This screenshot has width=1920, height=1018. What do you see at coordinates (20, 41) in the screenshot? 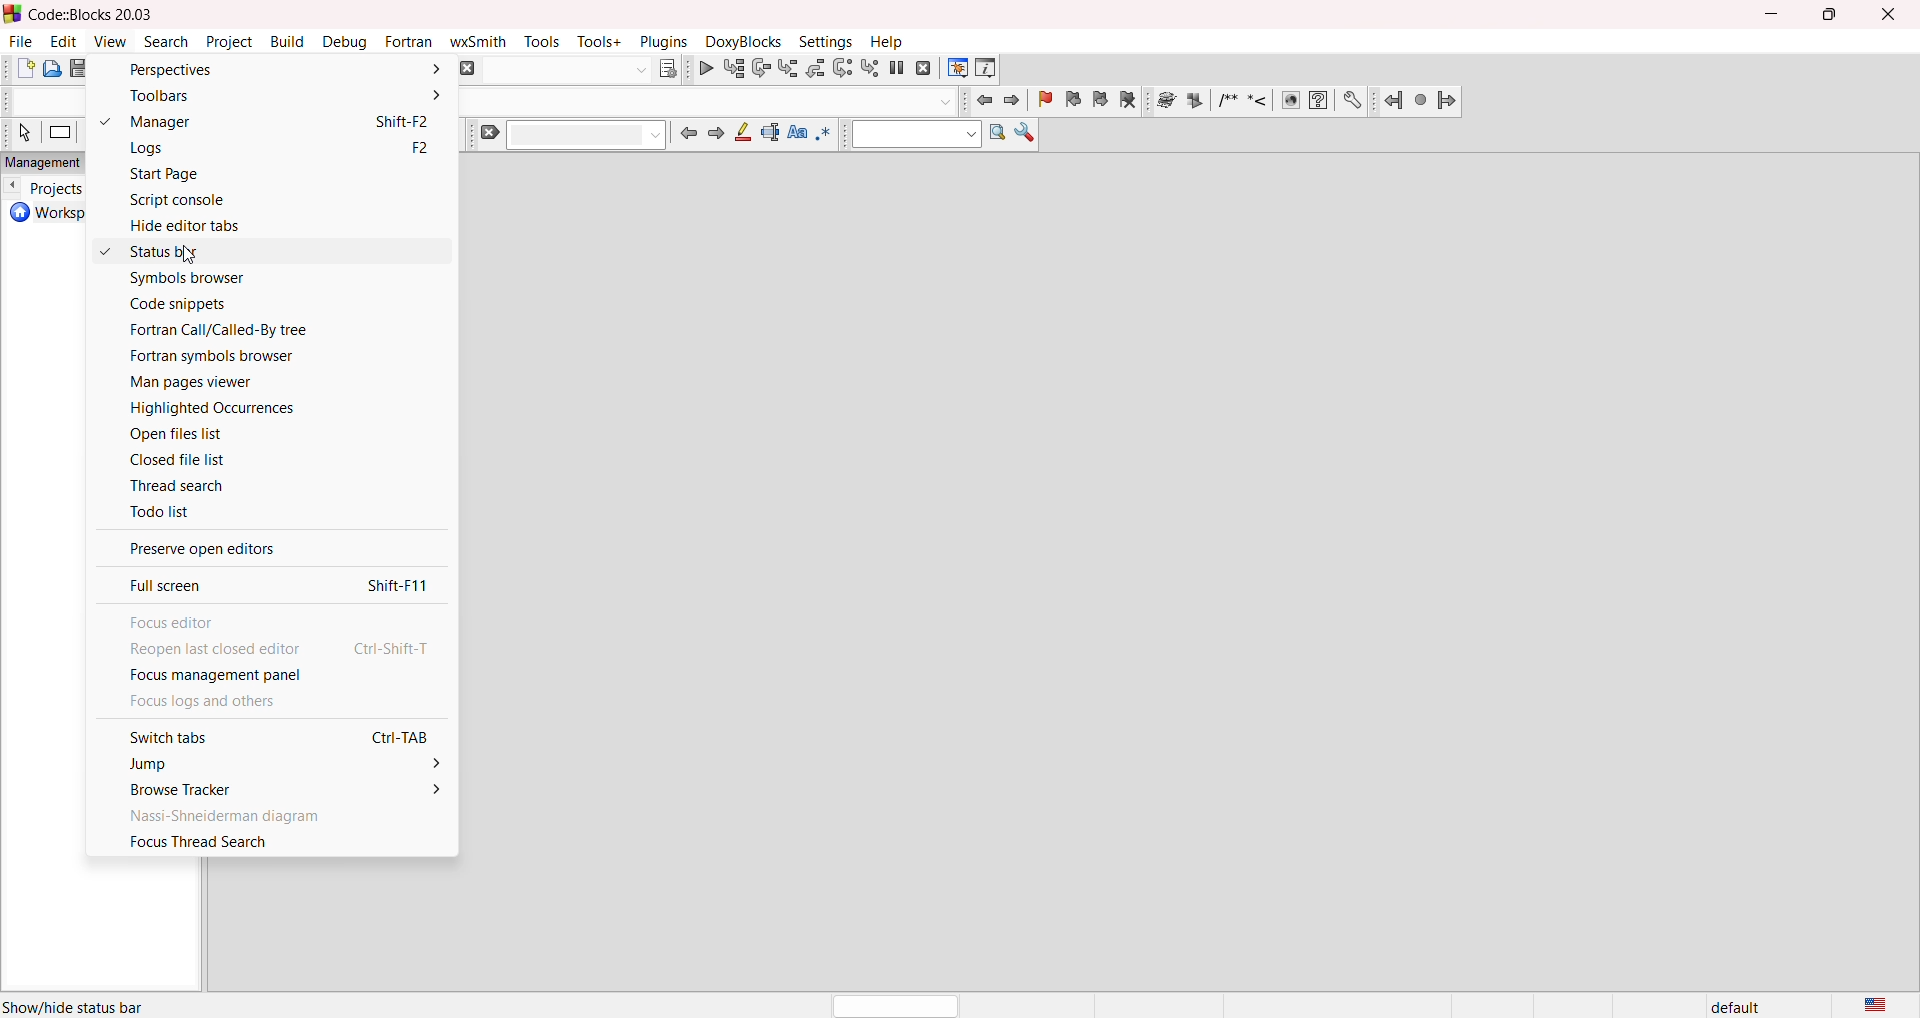
I see `file` at bounding box center [20, 41].